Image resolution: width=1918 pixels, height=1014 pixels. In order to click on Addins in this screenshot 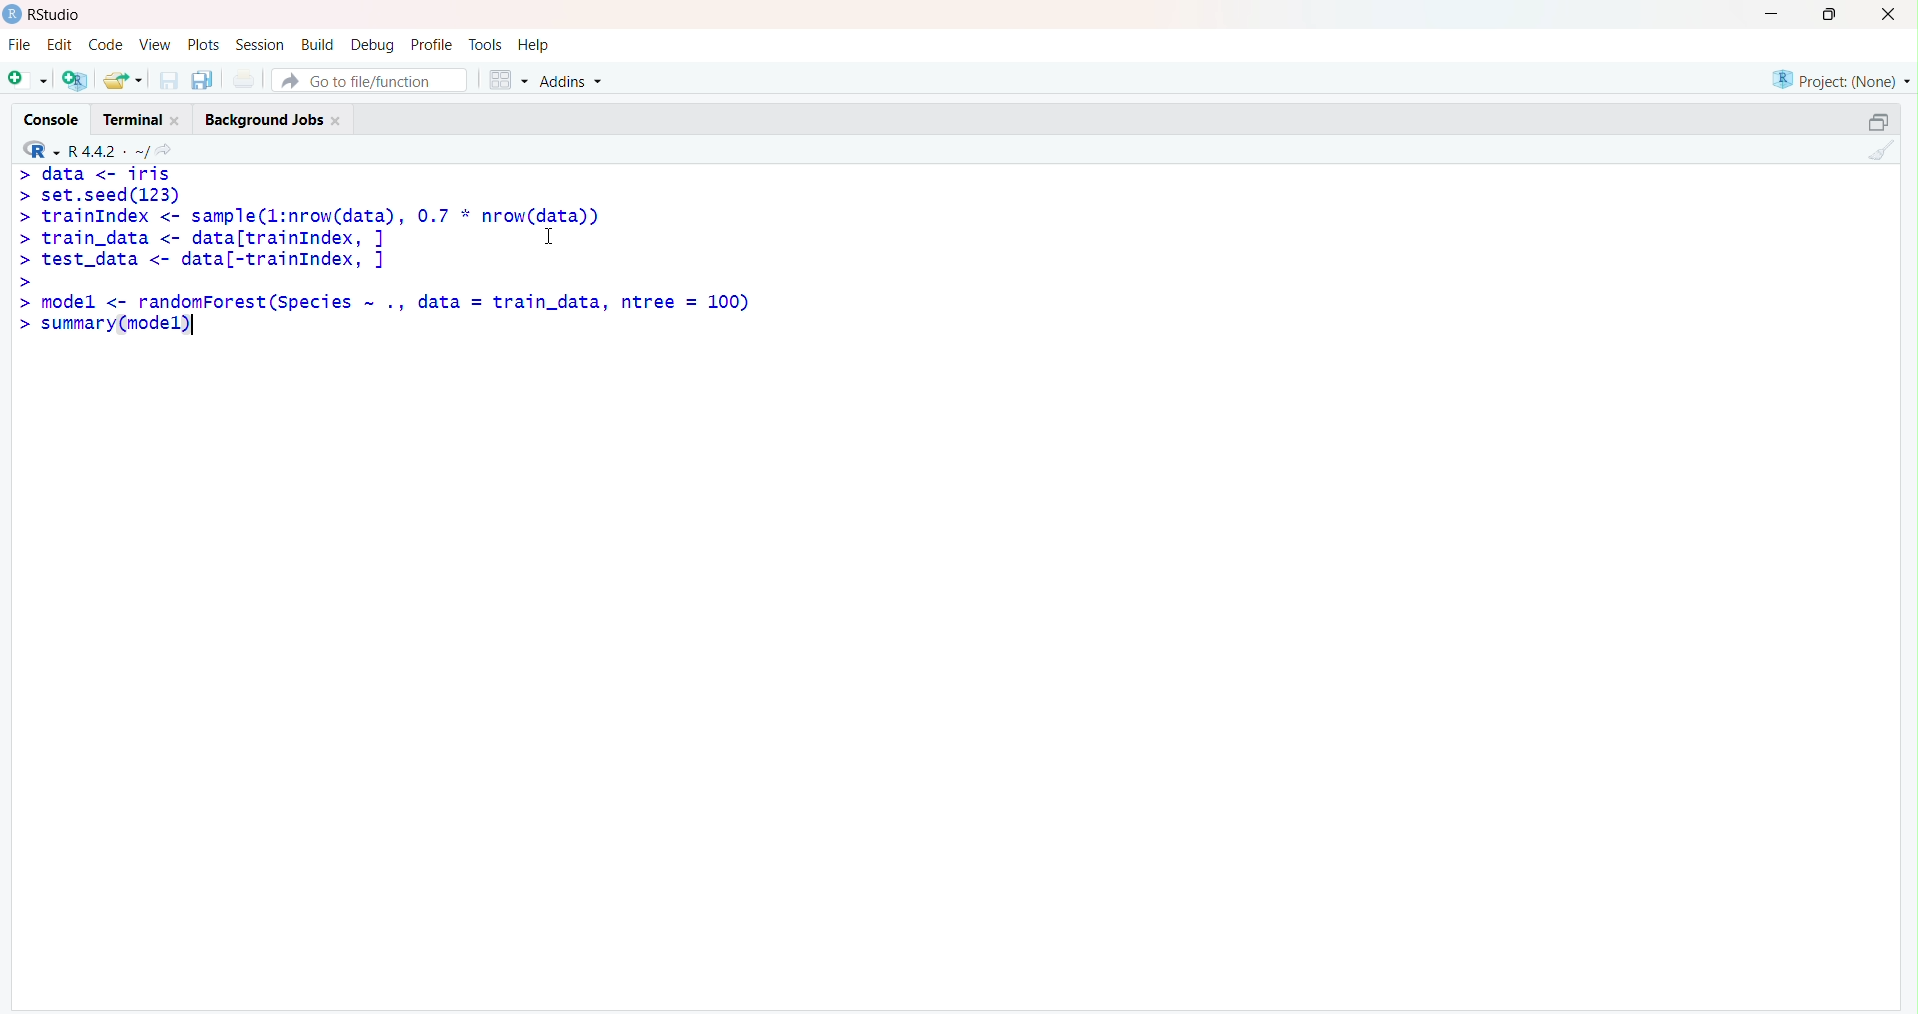, I will do `click(574, 79)`.